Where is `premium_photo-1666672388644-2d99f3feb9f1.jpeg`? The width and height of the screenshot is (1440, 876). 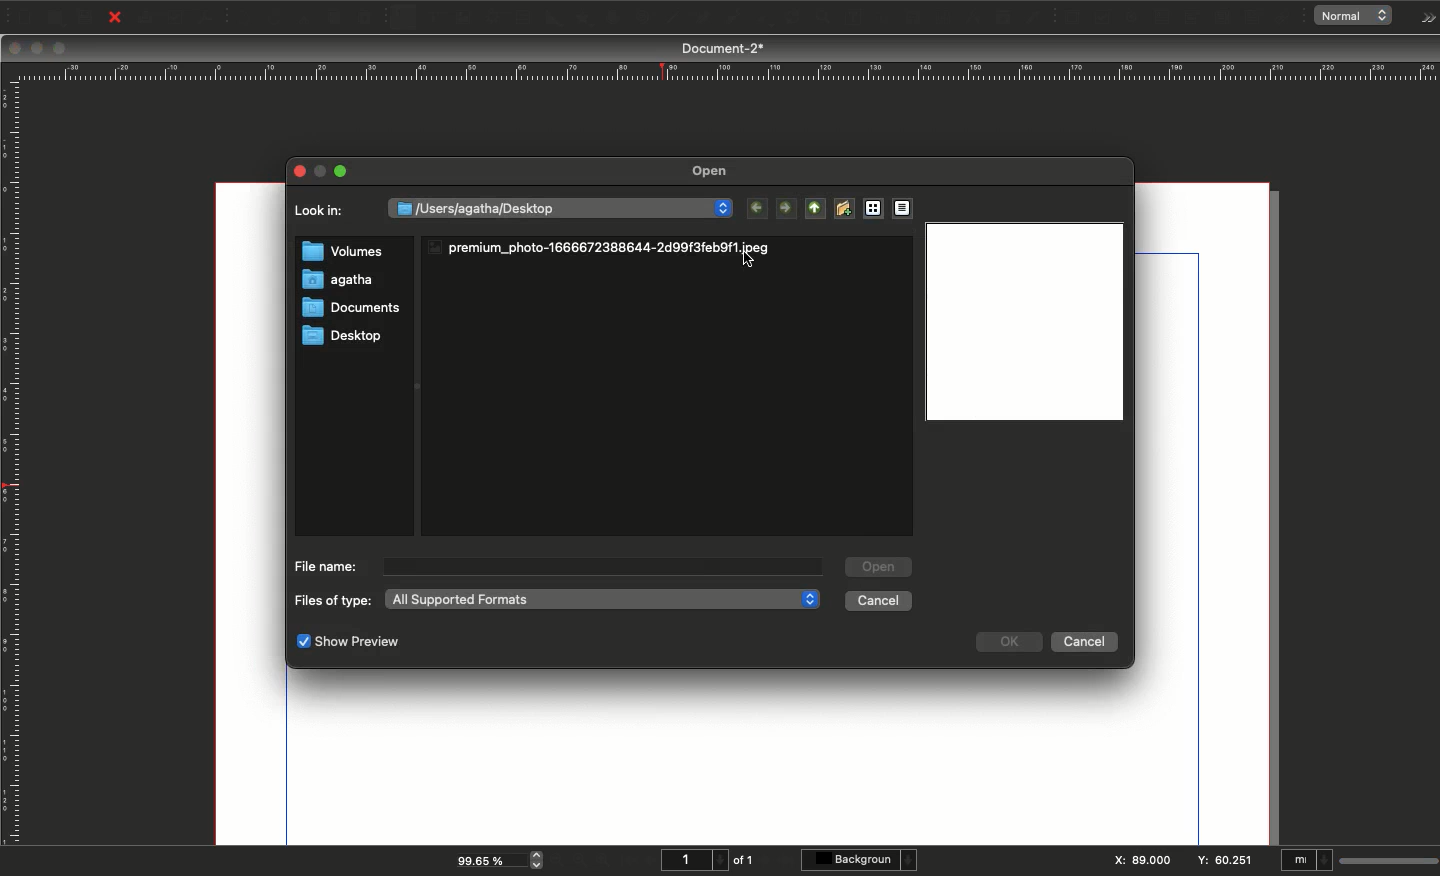 premium_photo-1666672388644-2d99f3feb9f1.jpeg is located at coordinates (604, 246).